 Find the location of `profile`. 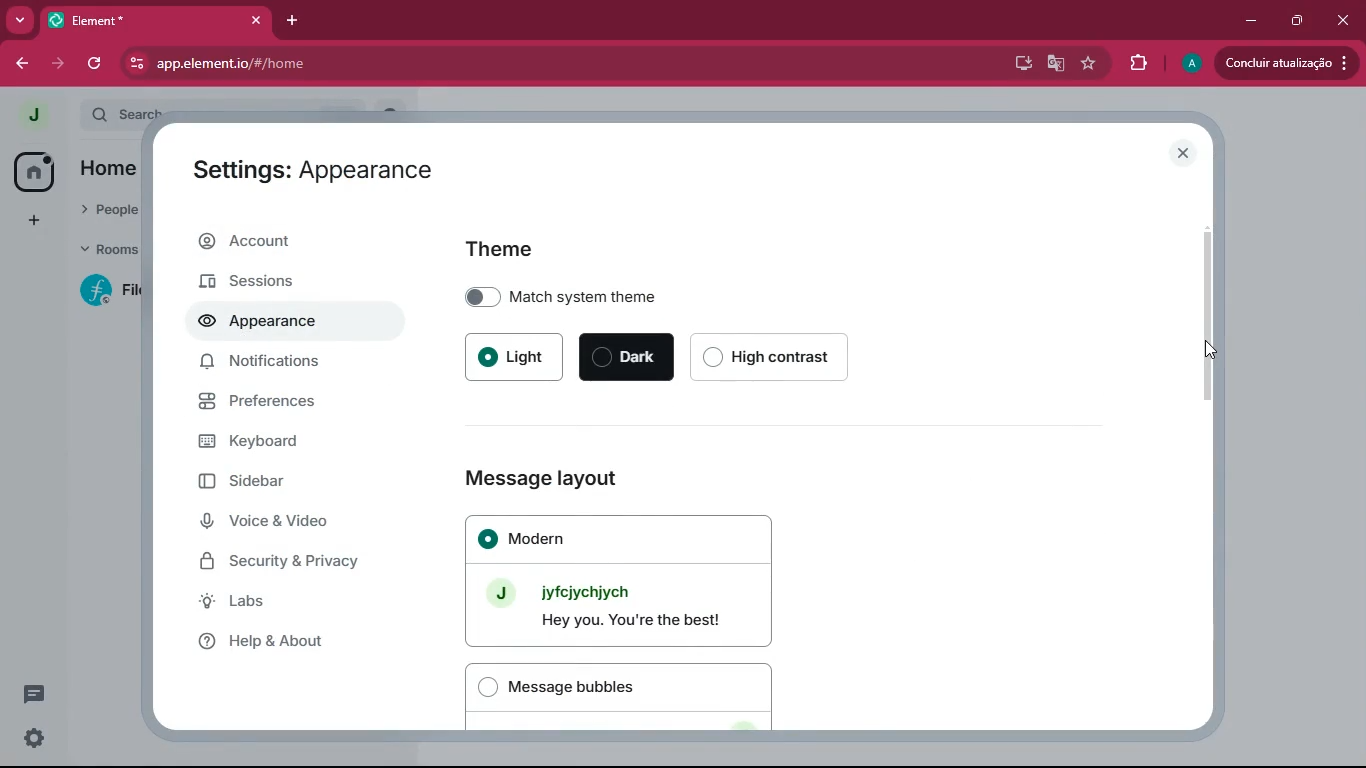

profile is located at coordinates (1188, 64).